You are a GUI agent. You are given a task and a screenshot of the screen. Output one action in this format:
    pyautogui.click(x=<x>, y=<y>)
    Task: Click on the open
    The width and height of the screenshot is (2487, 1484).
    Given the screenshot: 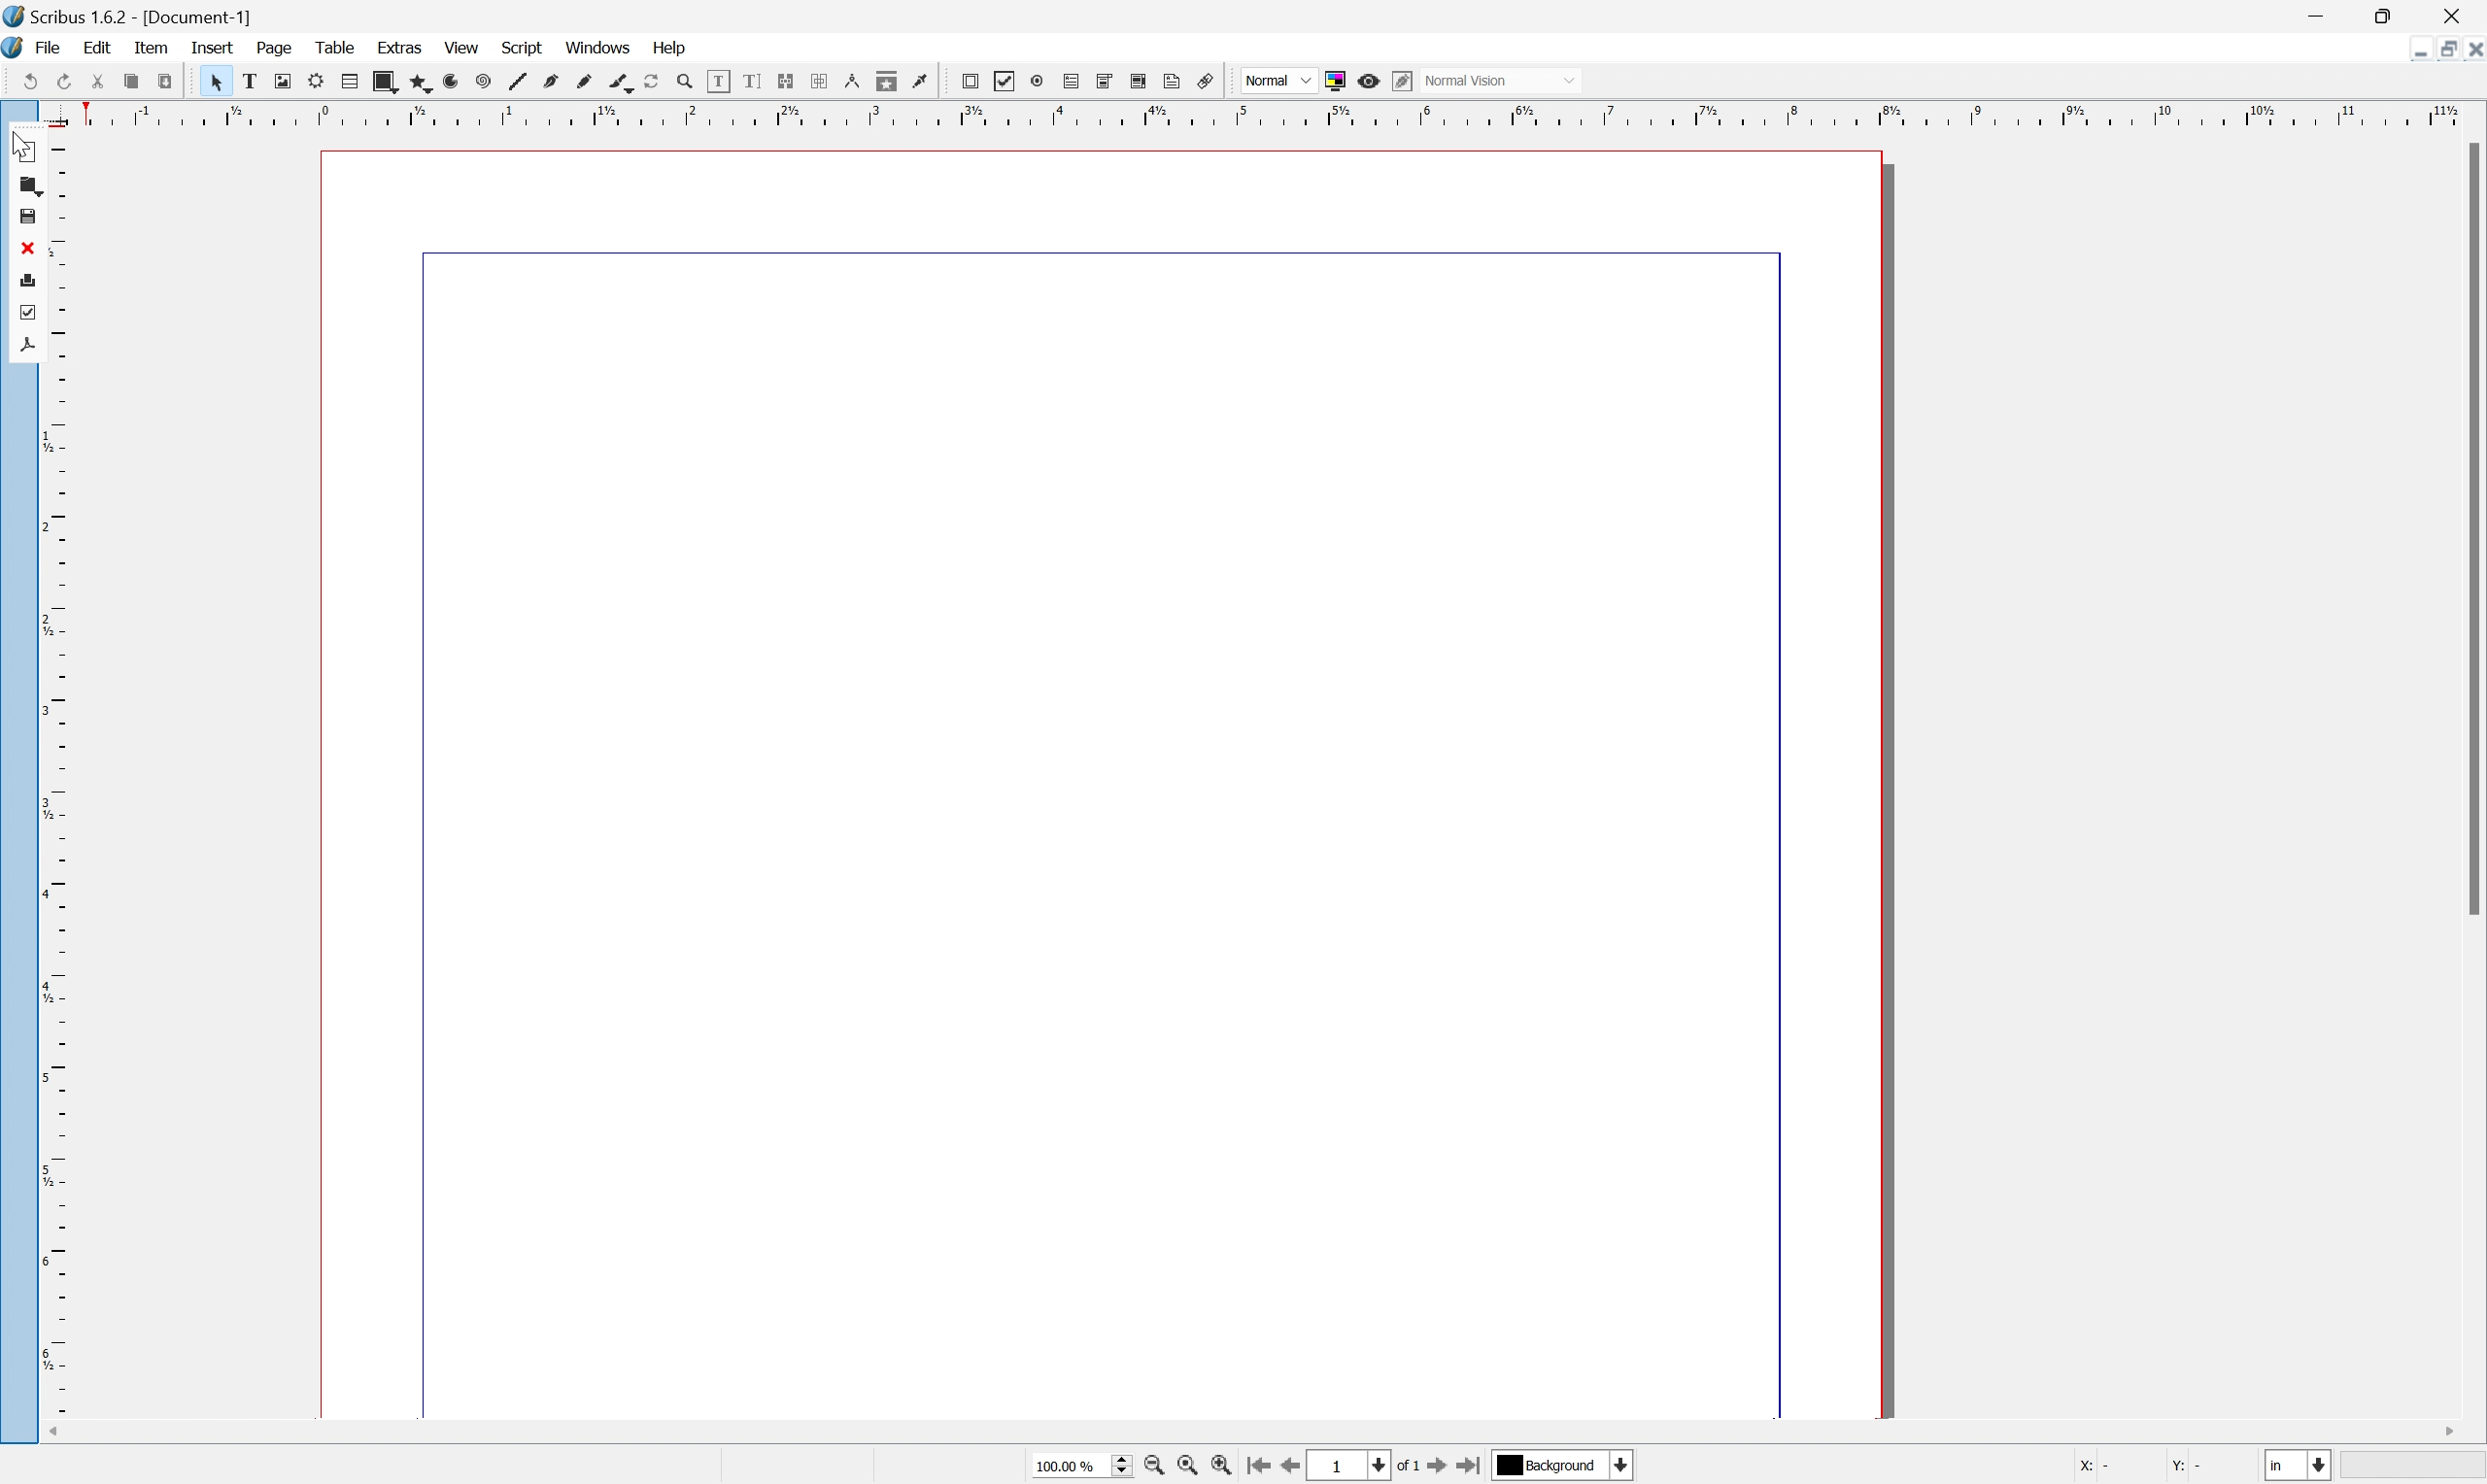 What is the action you would take?
    pyautogui.click(x=67, y=81)
    